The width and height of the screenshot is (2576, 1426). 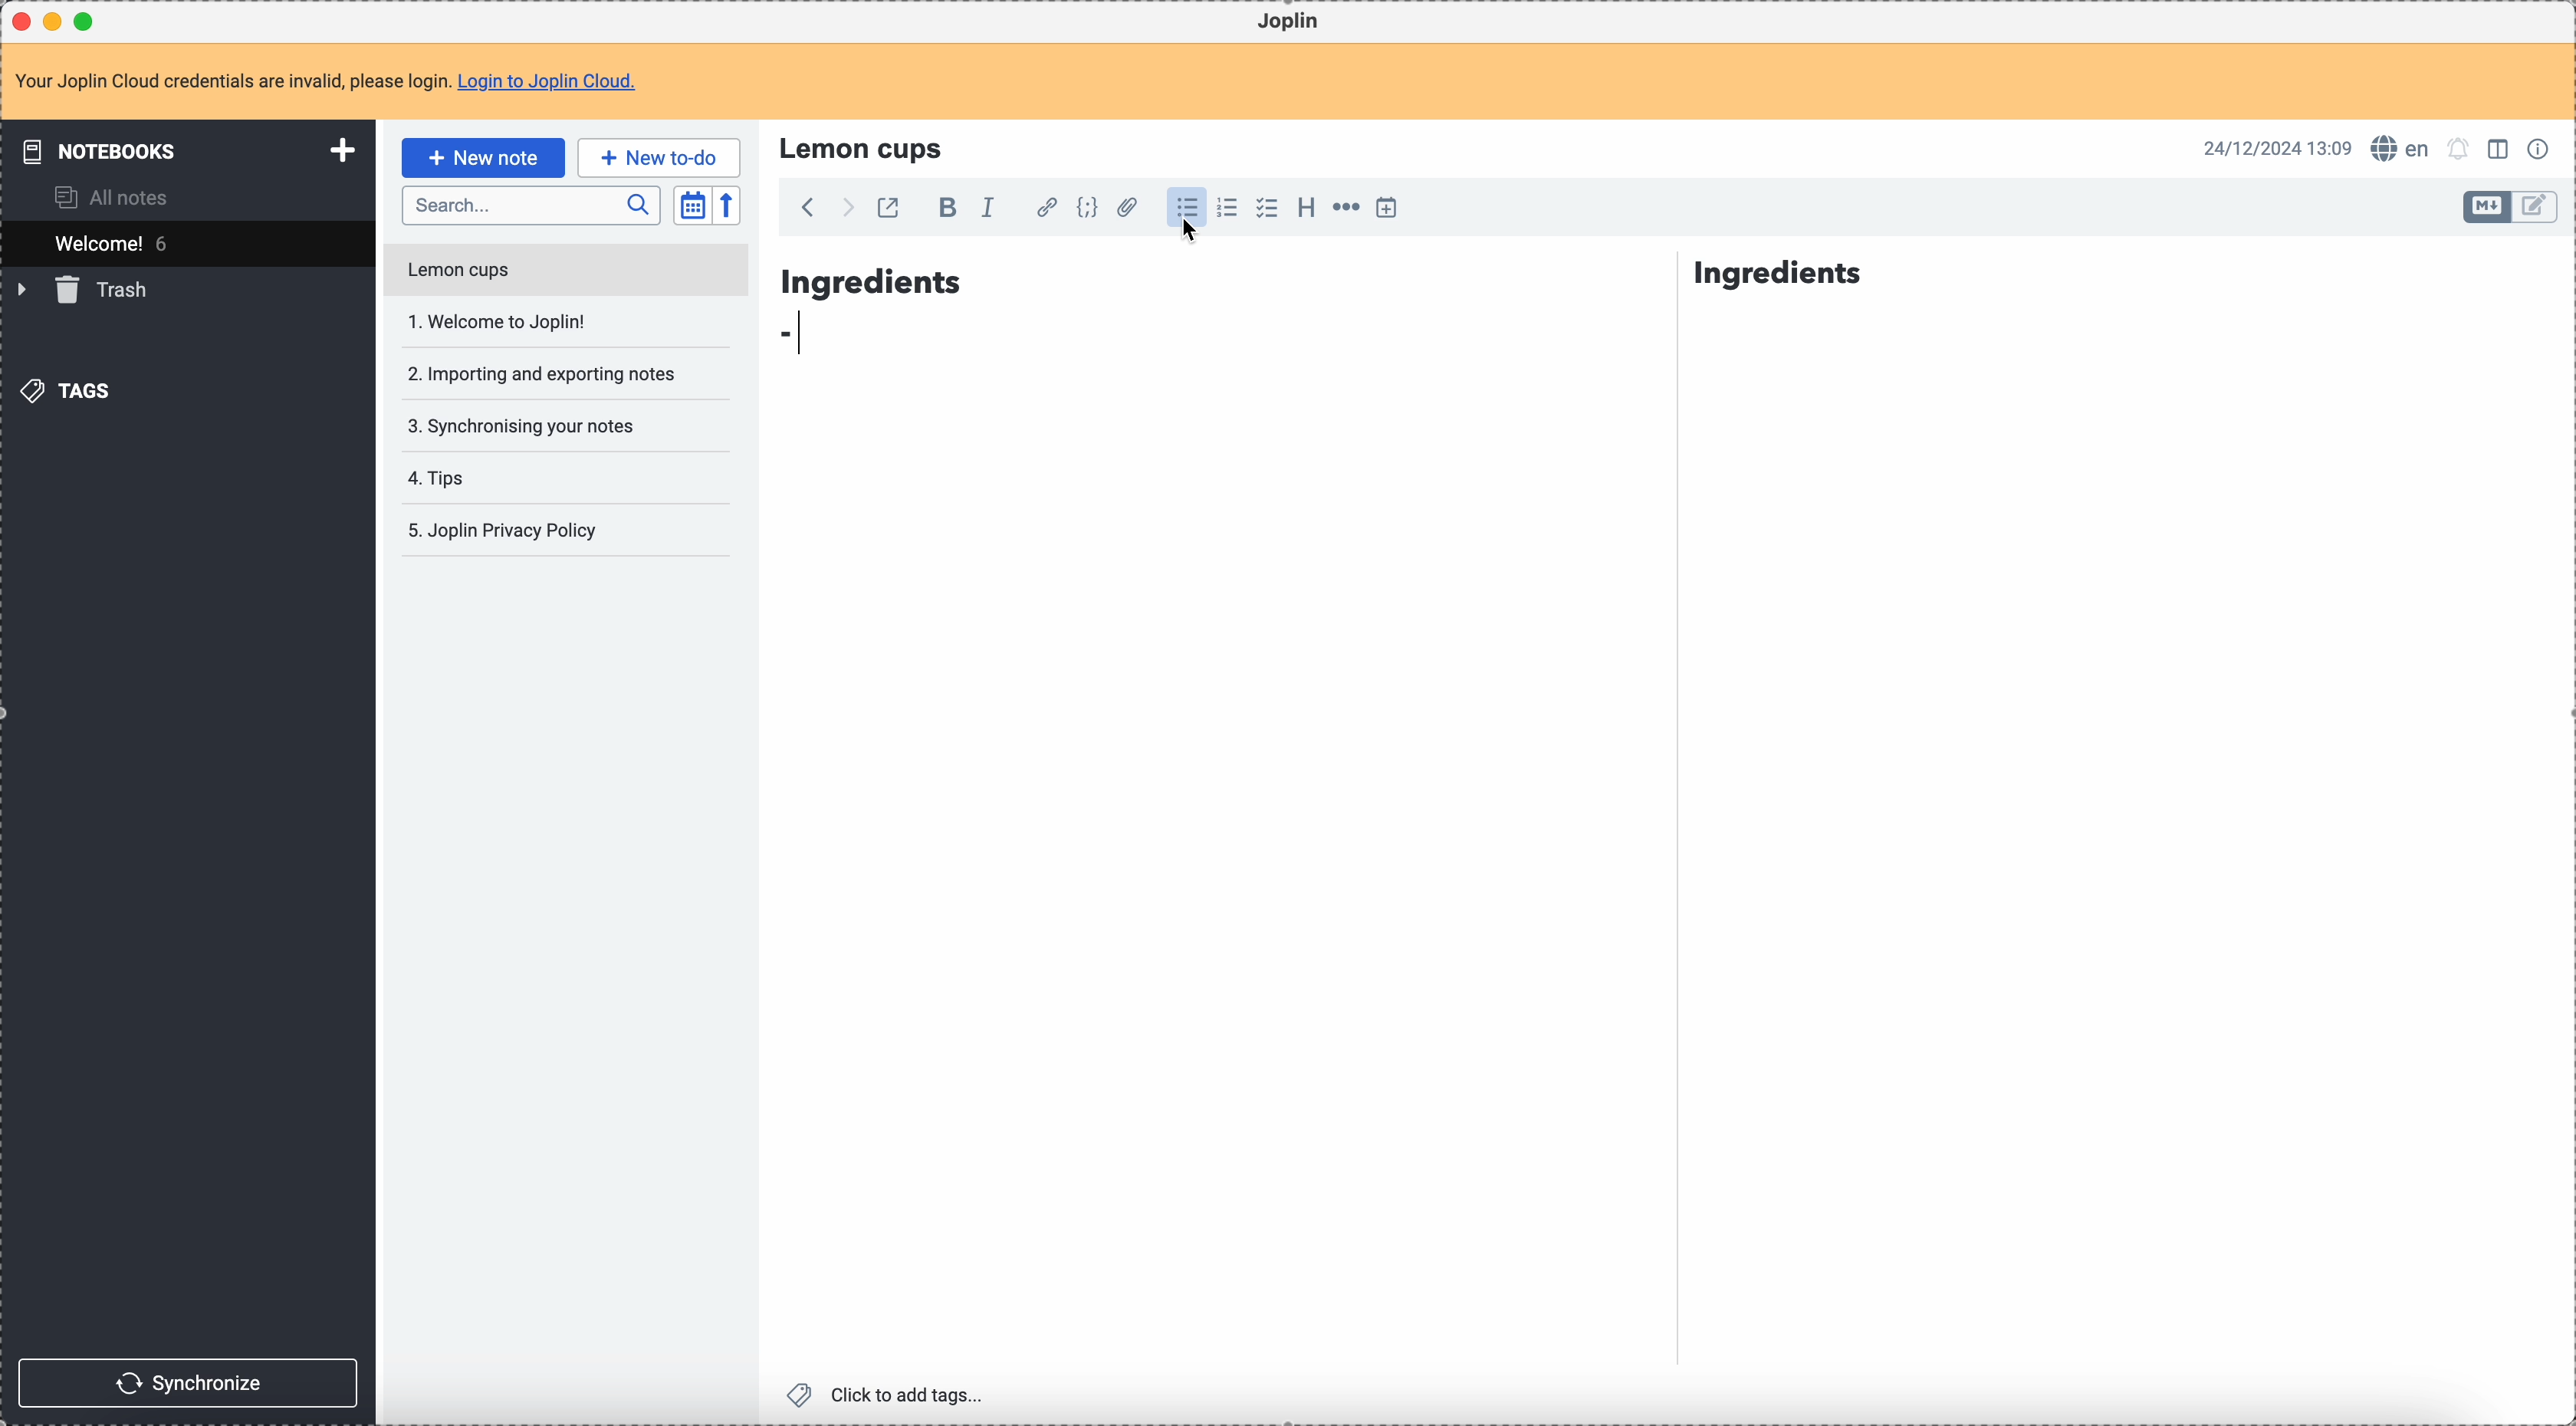 I want to click on numbered list, so click(x=1229, y=208).